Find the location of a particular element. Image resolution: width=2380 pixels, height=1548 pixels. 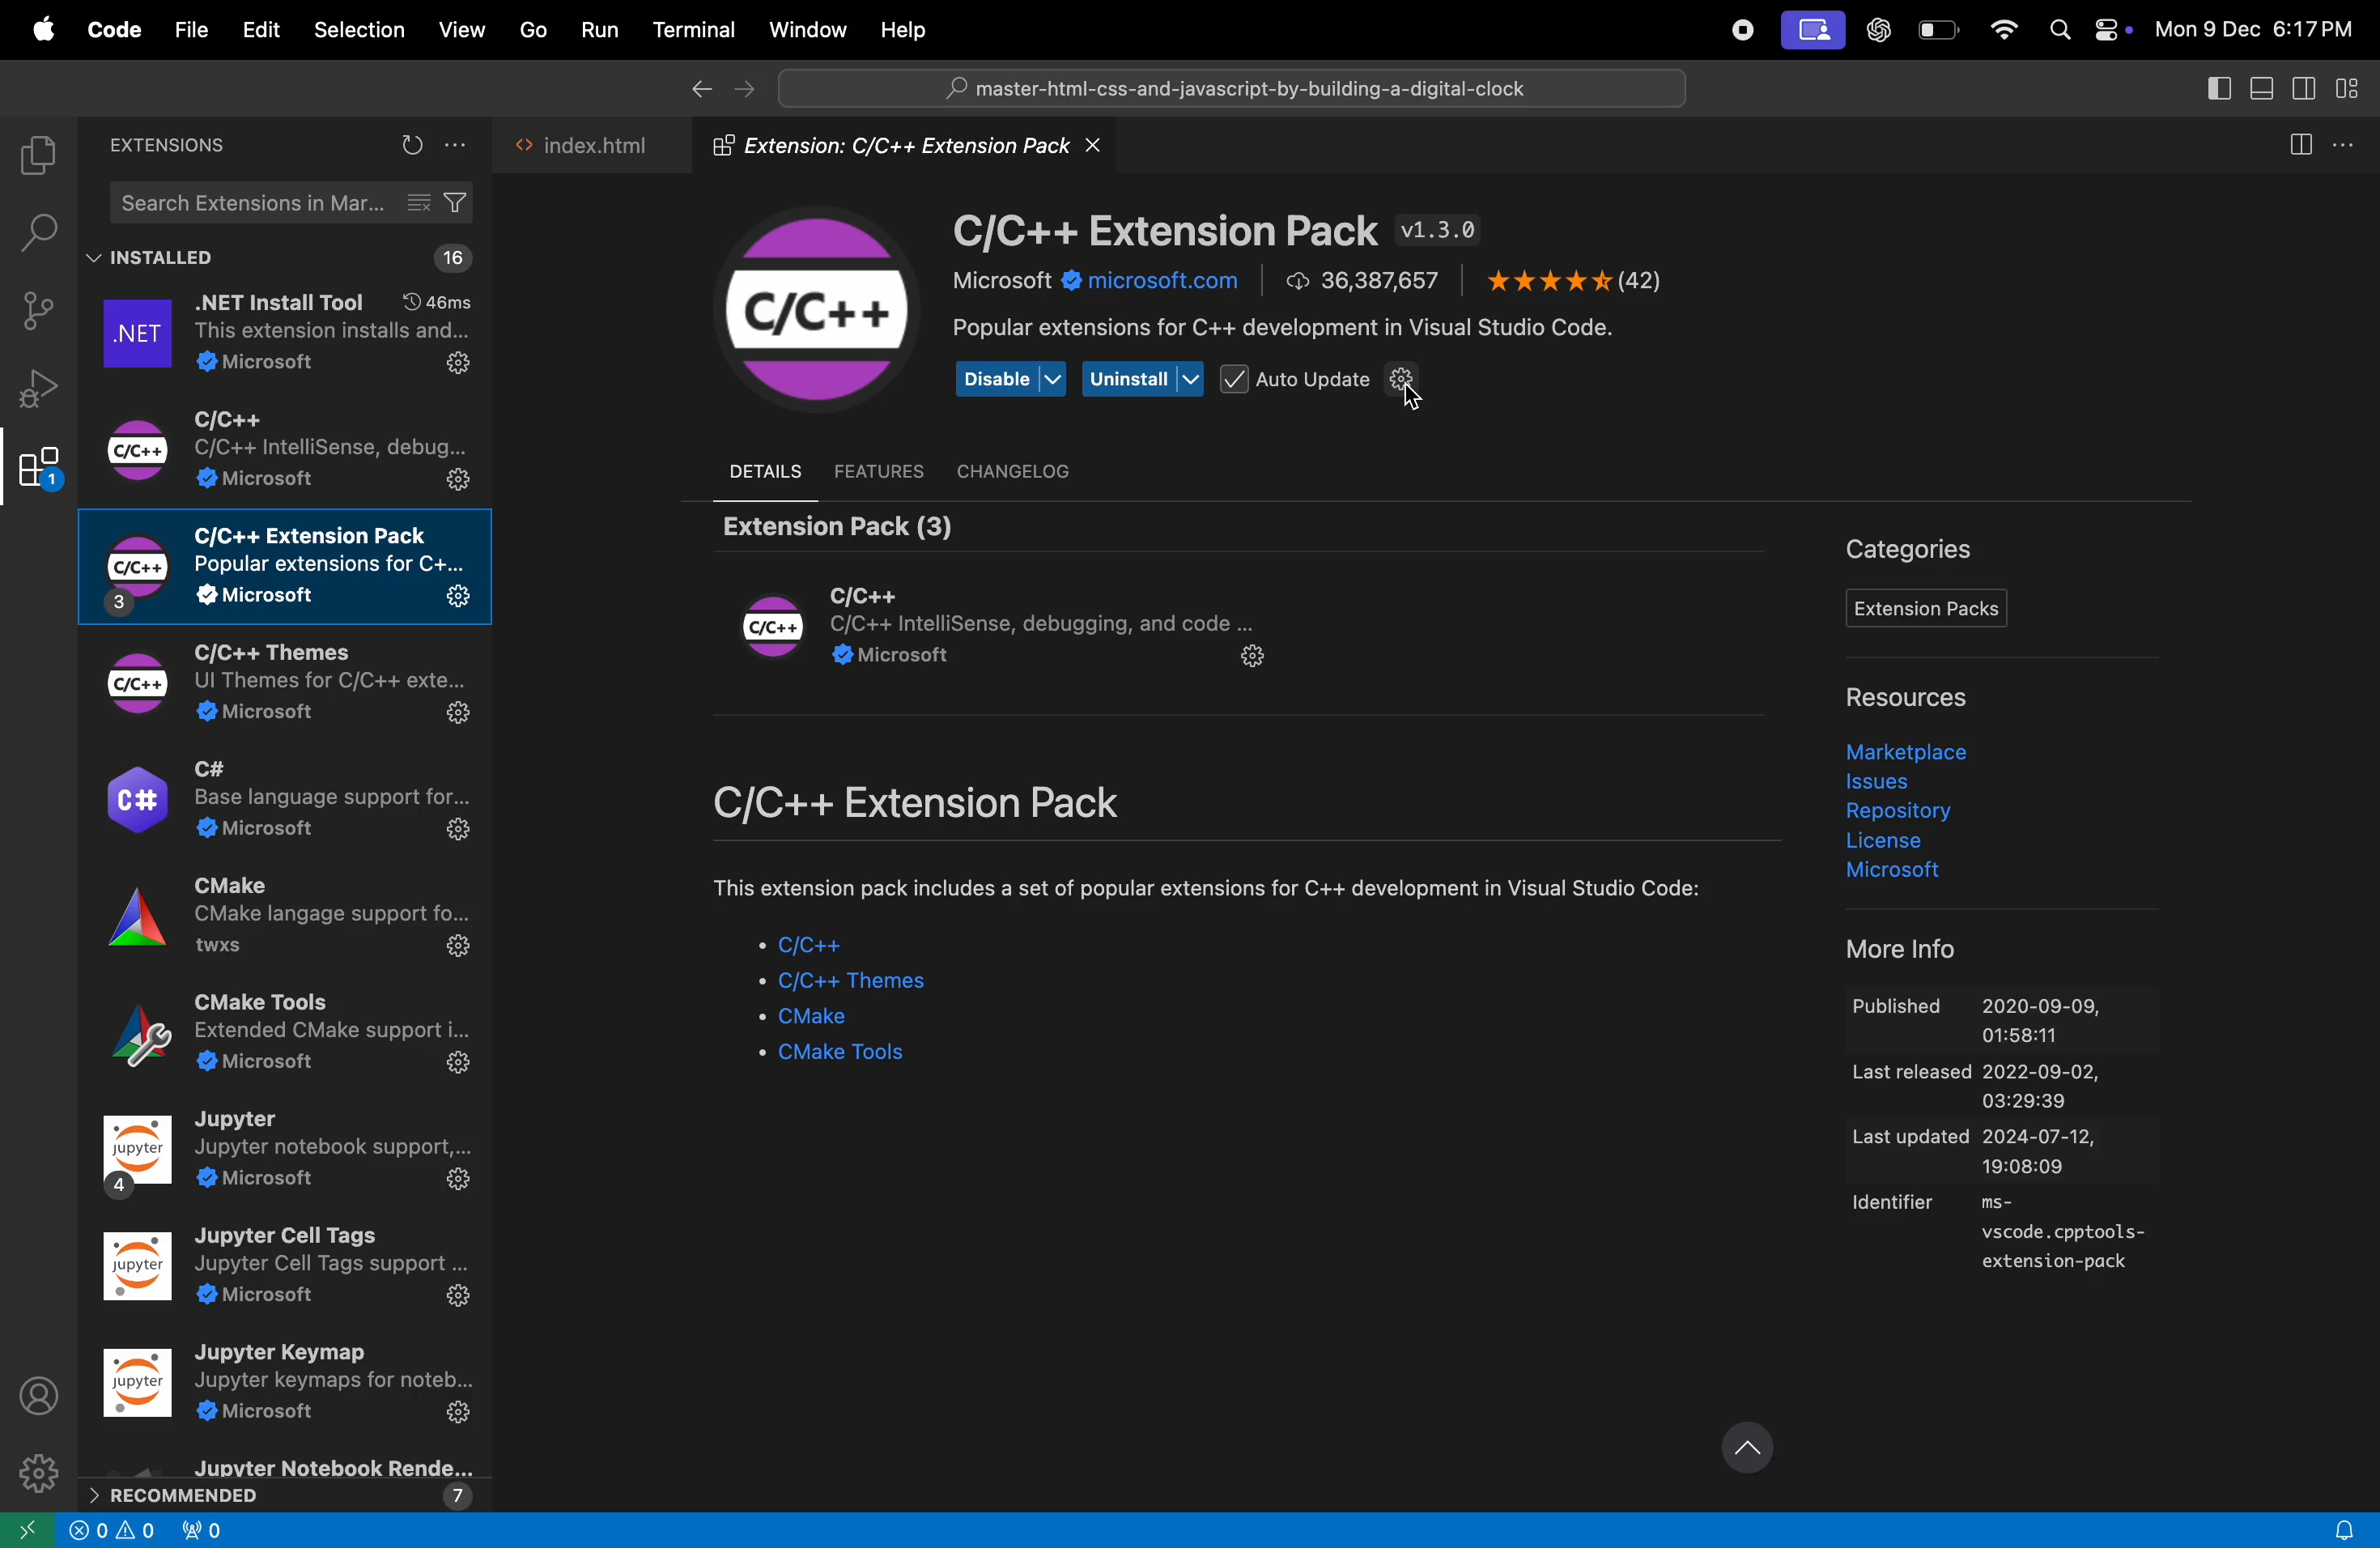

issues is located at coordinates (1891, 783).